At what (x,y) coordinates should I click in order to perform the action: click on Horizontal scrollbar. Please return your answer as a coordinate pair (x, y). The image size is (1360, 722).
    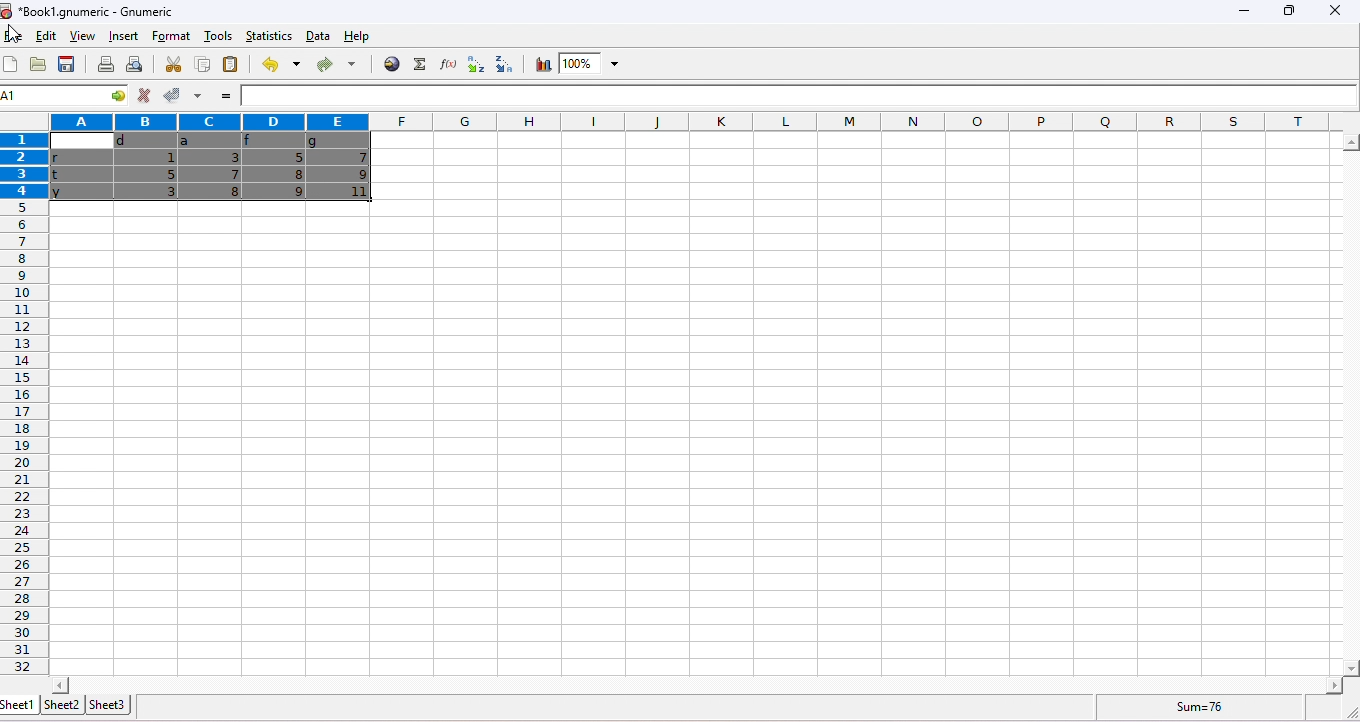
    Looking at the image, I should click on (697, 684).